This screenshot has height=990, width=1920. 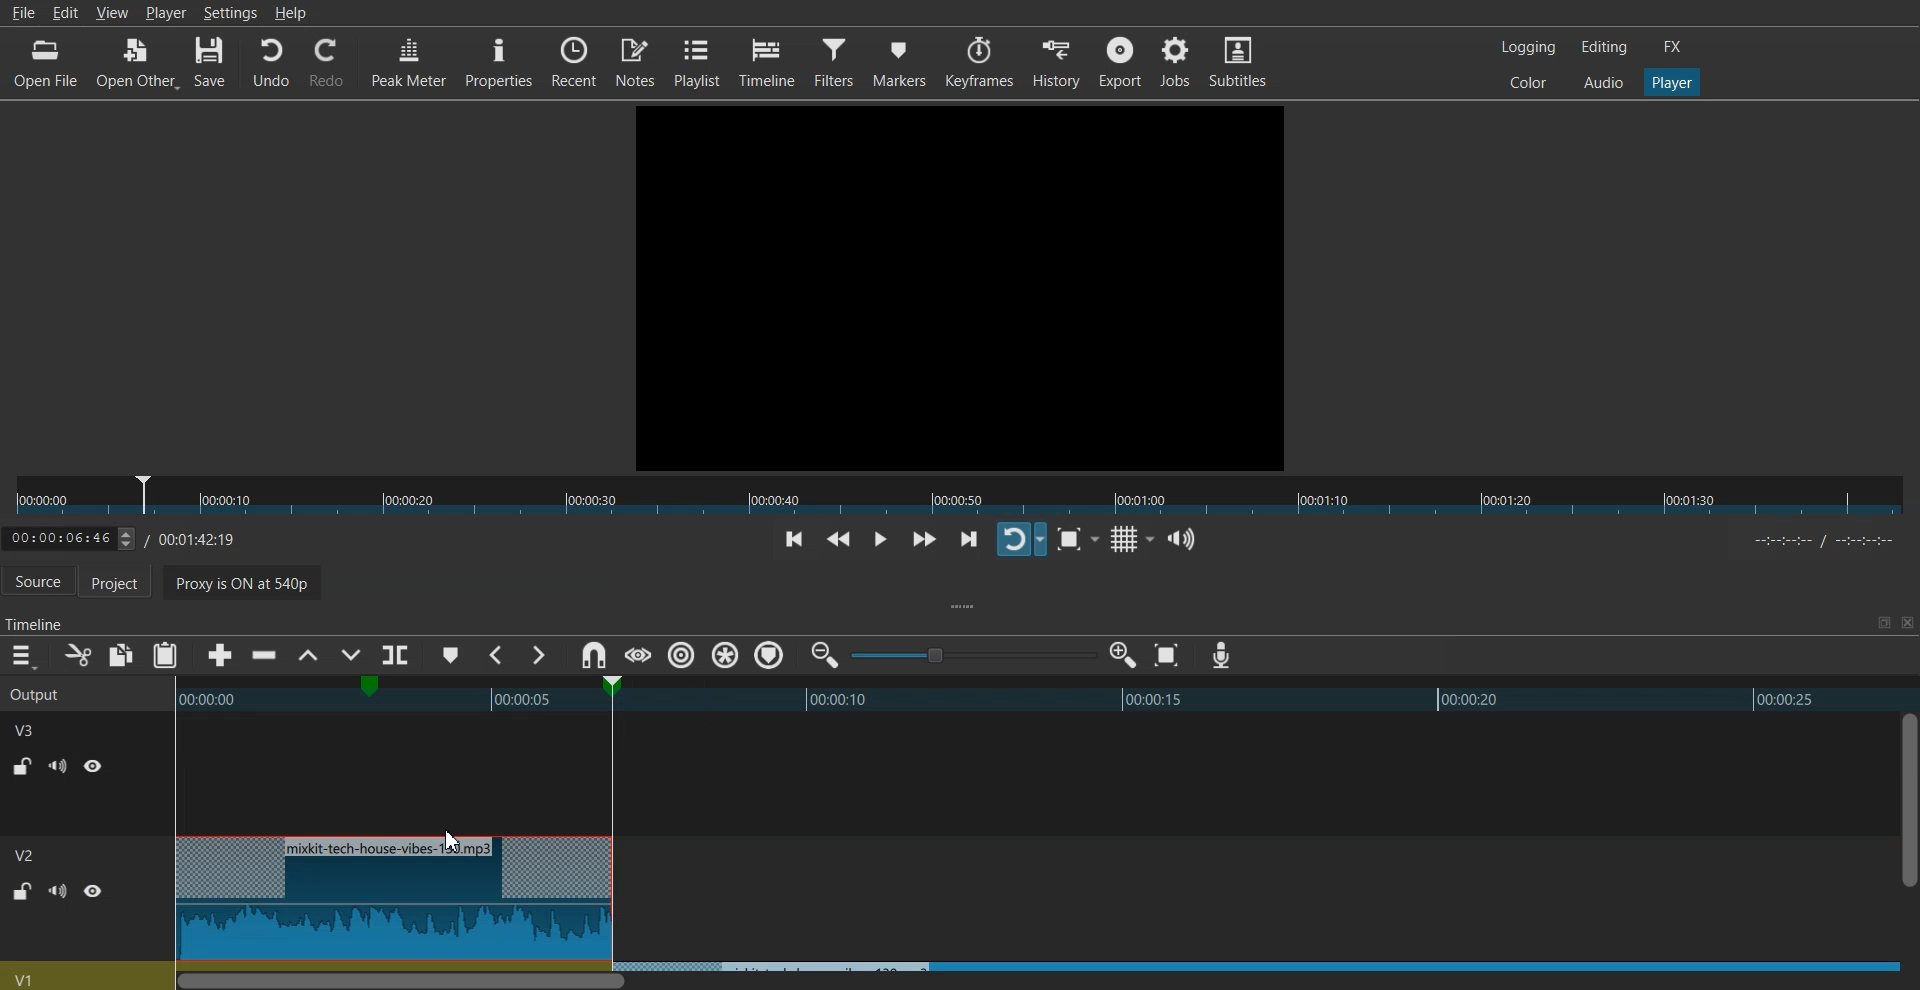 What do you see at coordinates (211, 63) in the screenshot?
I see `Save` at bounding box center [211, 63].